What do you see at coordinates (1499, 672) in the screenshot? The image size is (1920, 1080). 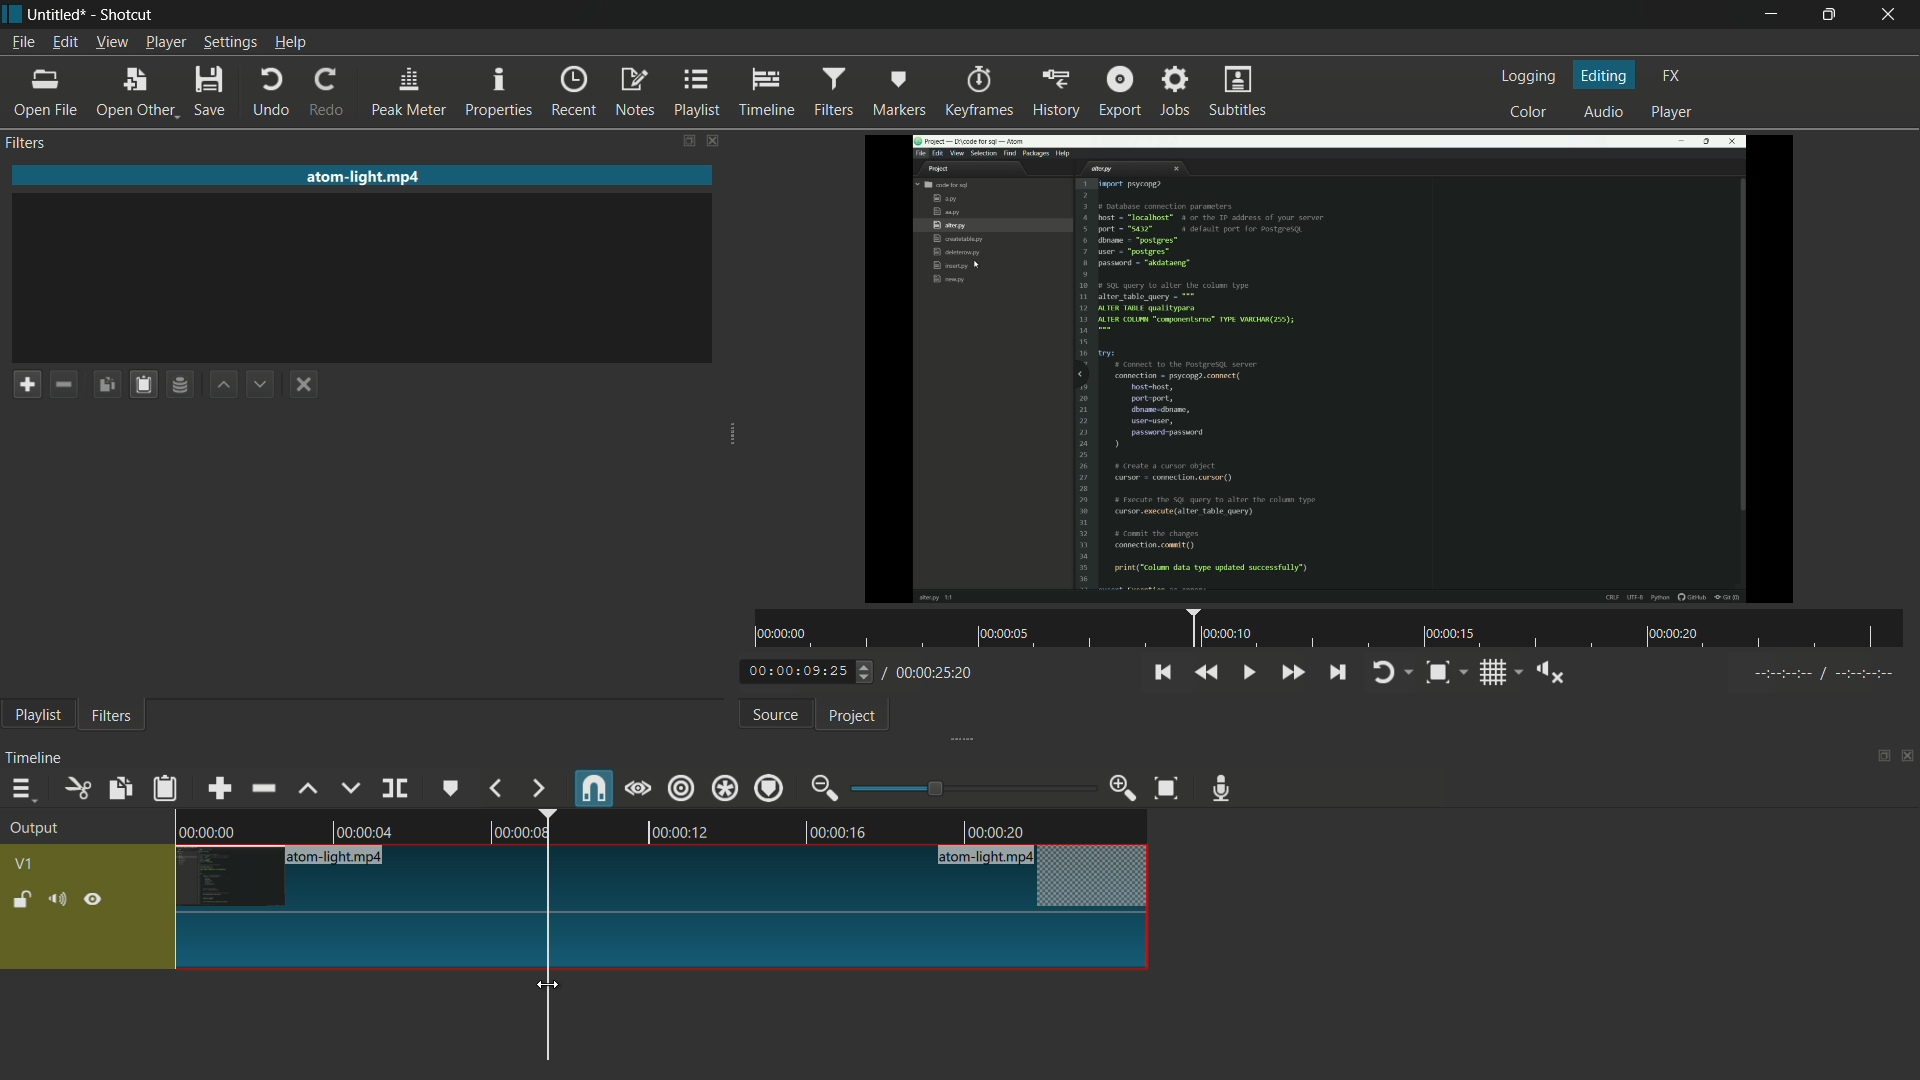 I see `toggle grid` at bounding box center [1499, 672].